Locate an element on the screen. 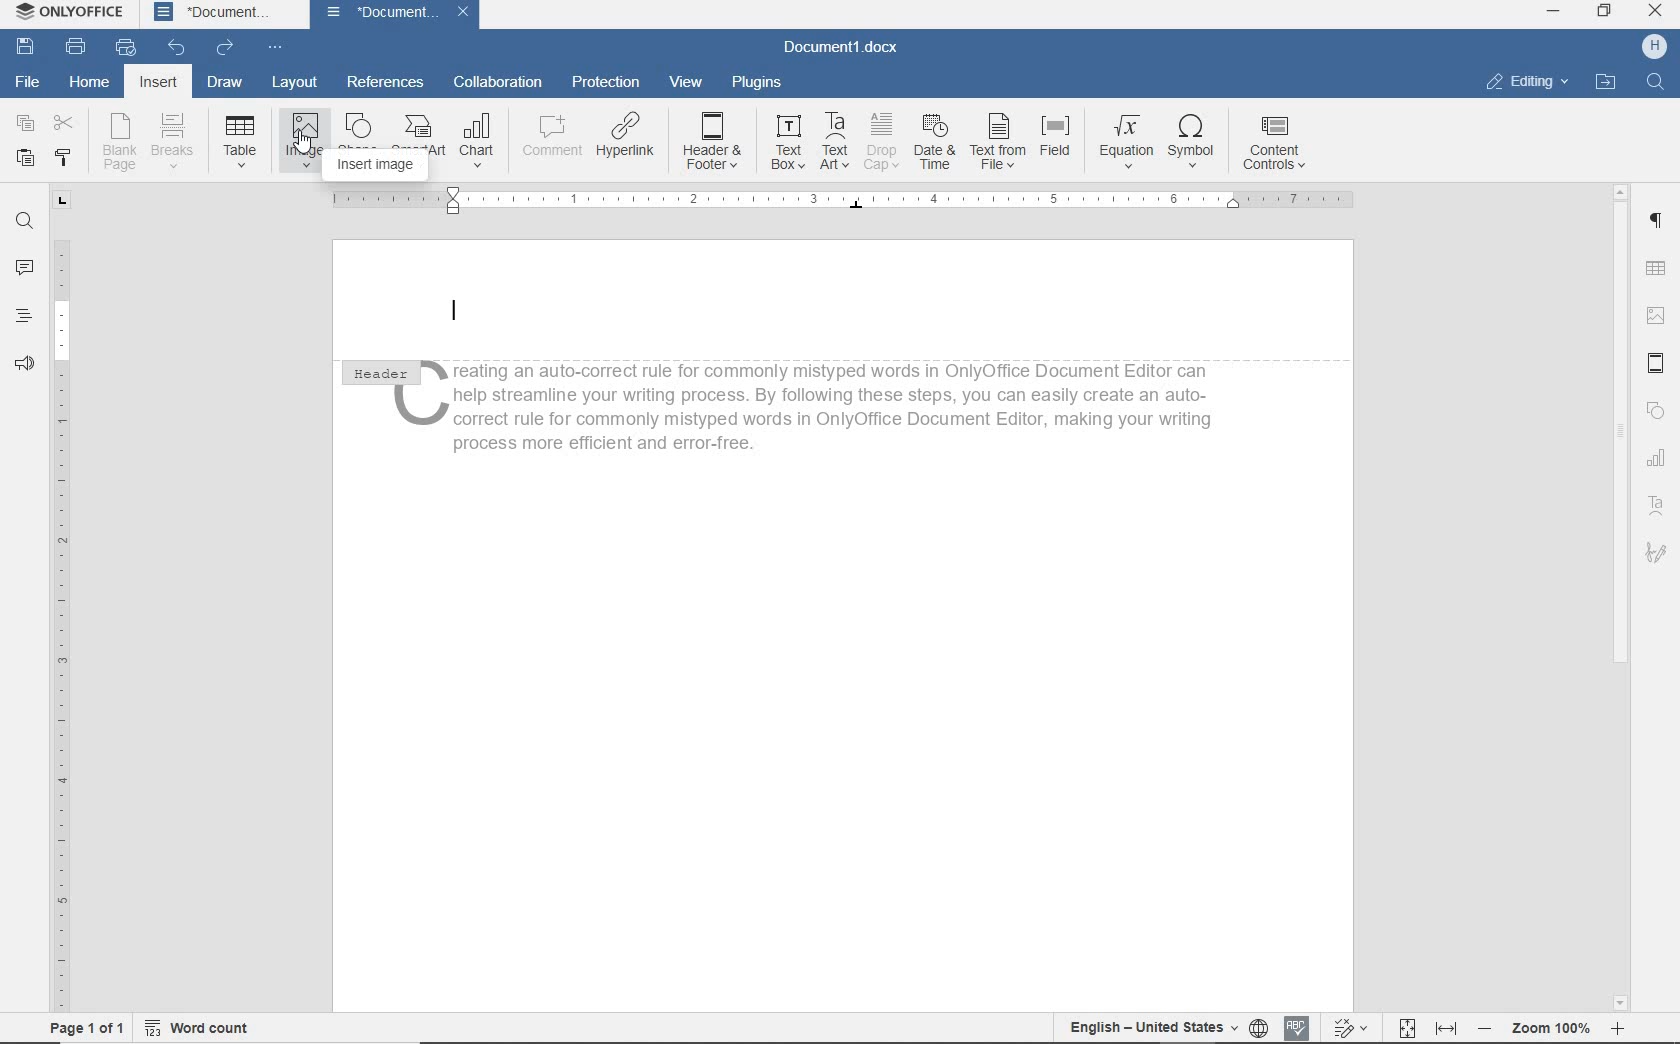 This screenshot has width=1680, height=1044. DOCUMENT .docx is located at coordinates (841, 46).